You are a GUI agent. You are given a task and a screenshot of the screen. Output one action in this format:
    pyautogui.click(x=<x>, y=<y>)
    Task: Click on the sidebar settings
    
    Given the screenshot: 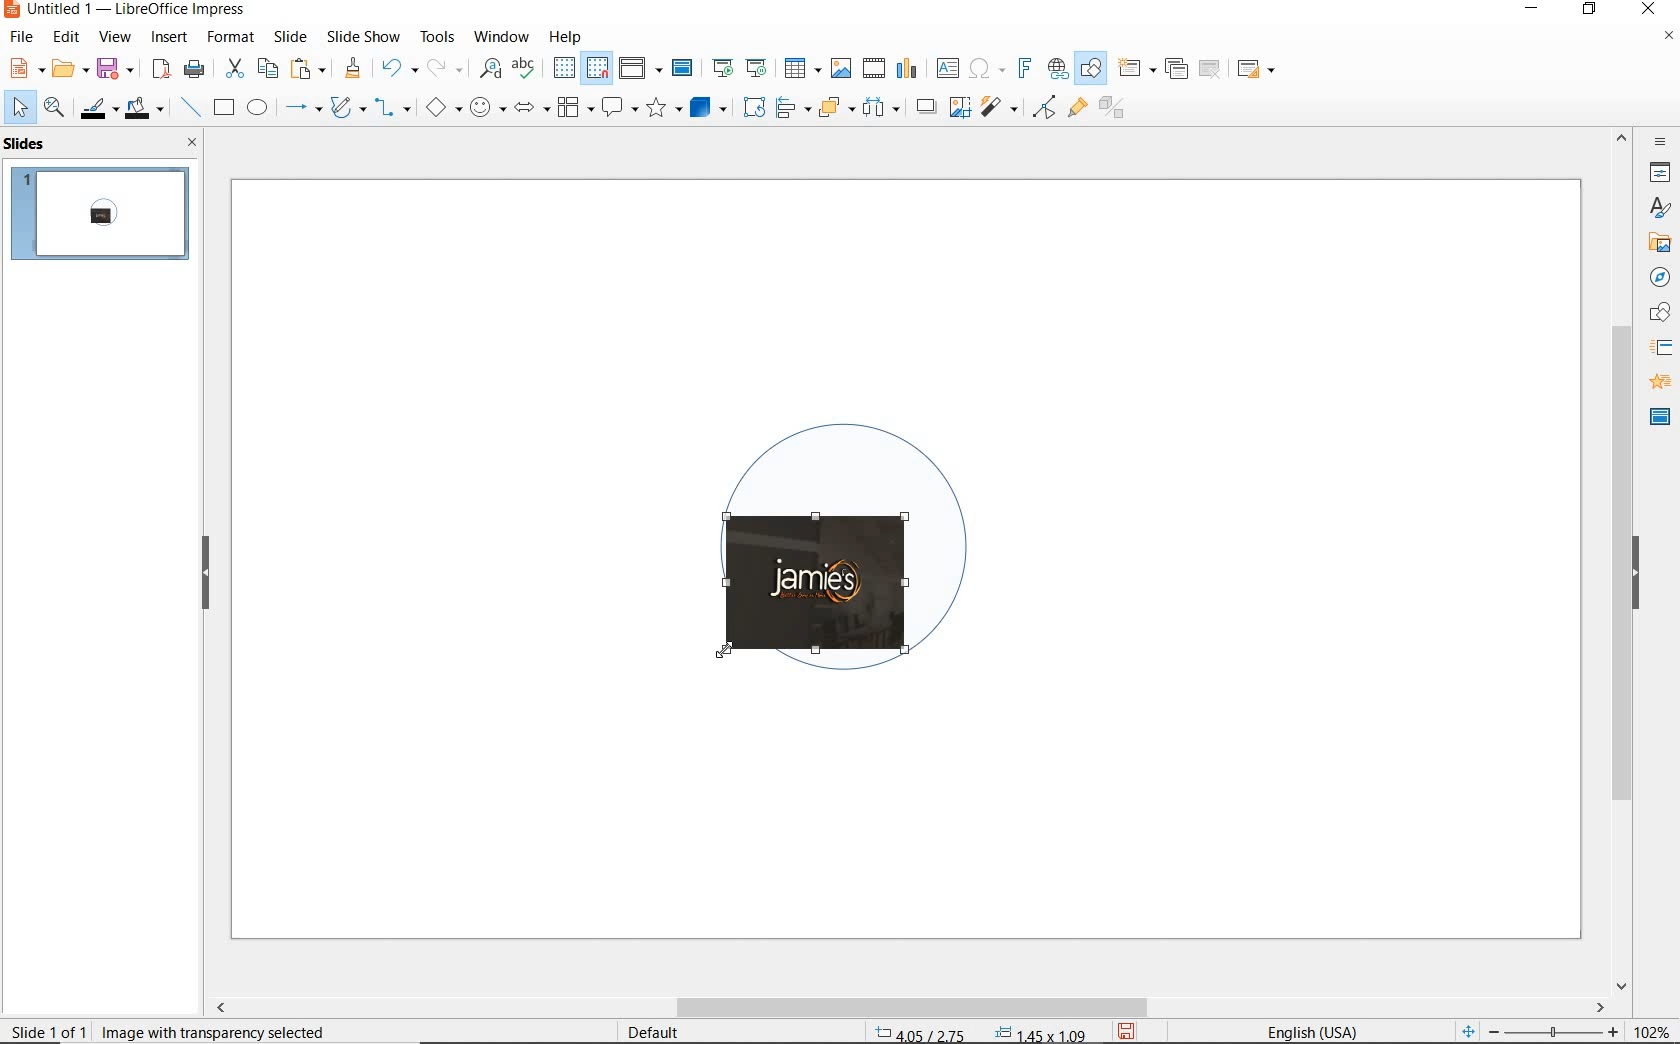 What is the action you would take?
    pyautogui.click(x=1658, y=142)
    